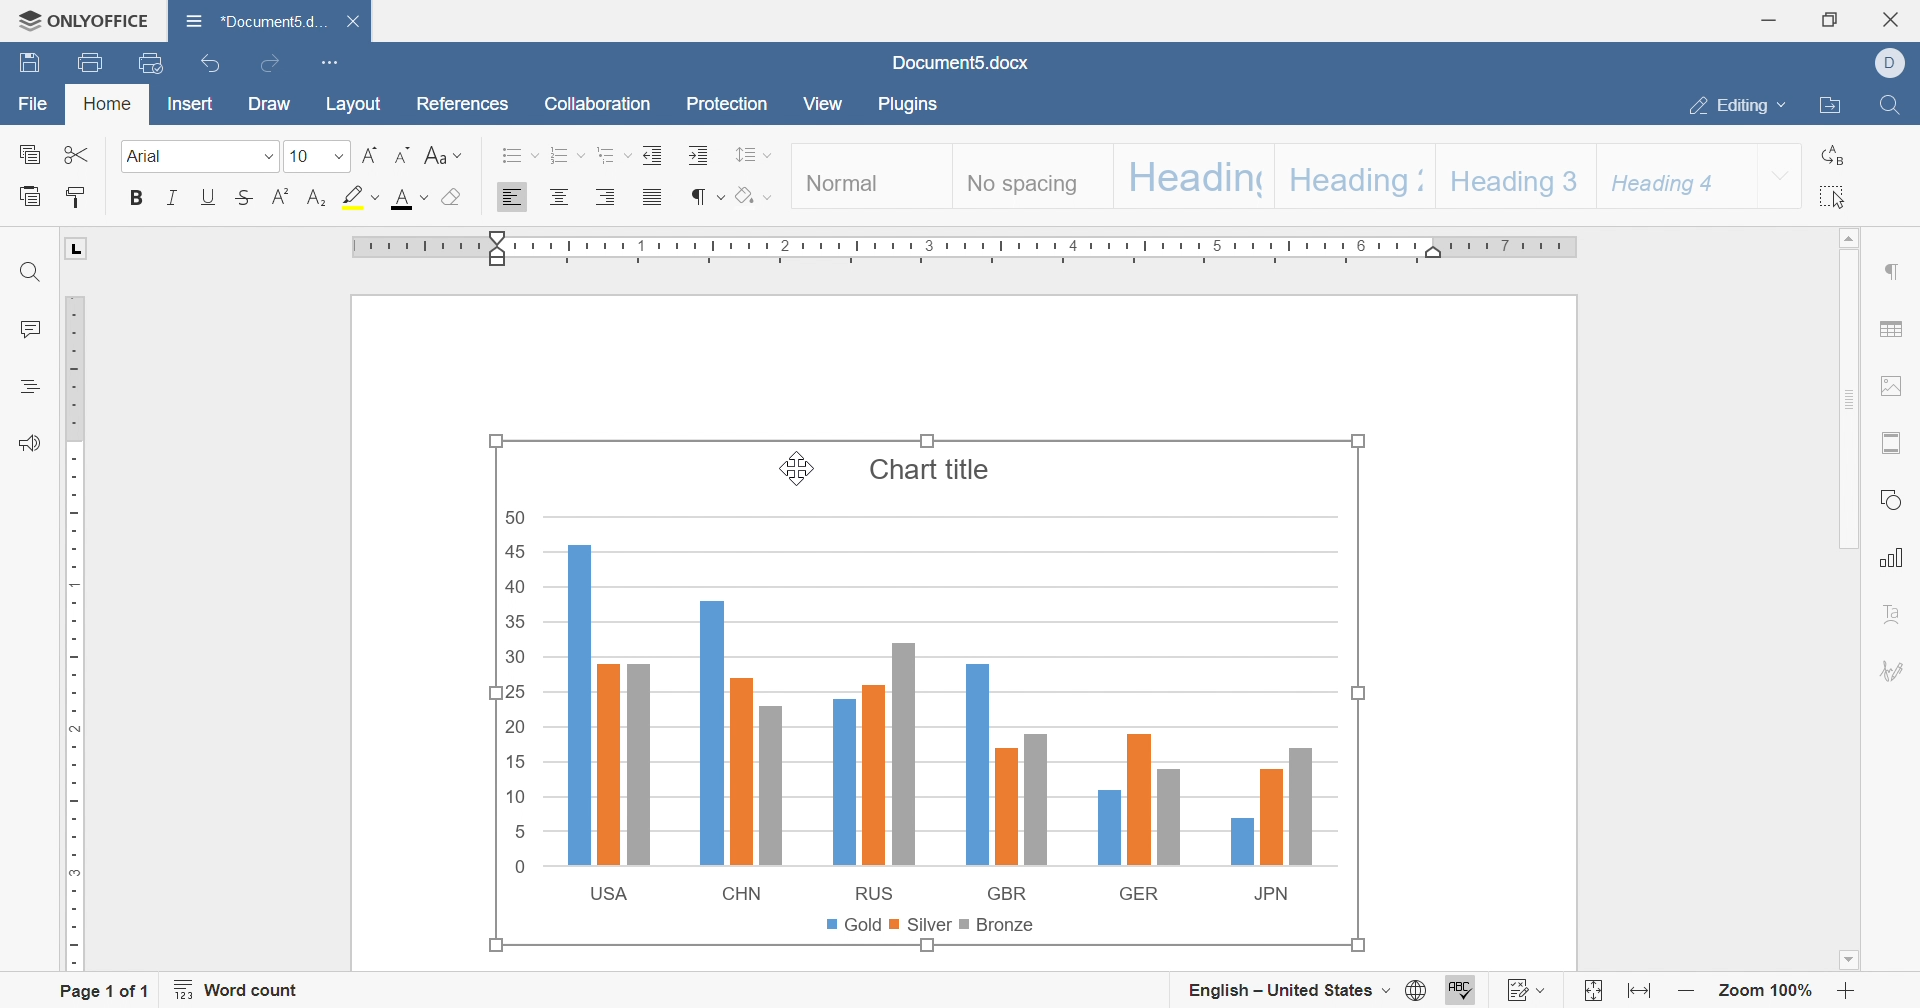 This screenshot has height=1008, width=1920. Describe the element at coordinates (30, 63) in the screenshot. I see `save` at that location.